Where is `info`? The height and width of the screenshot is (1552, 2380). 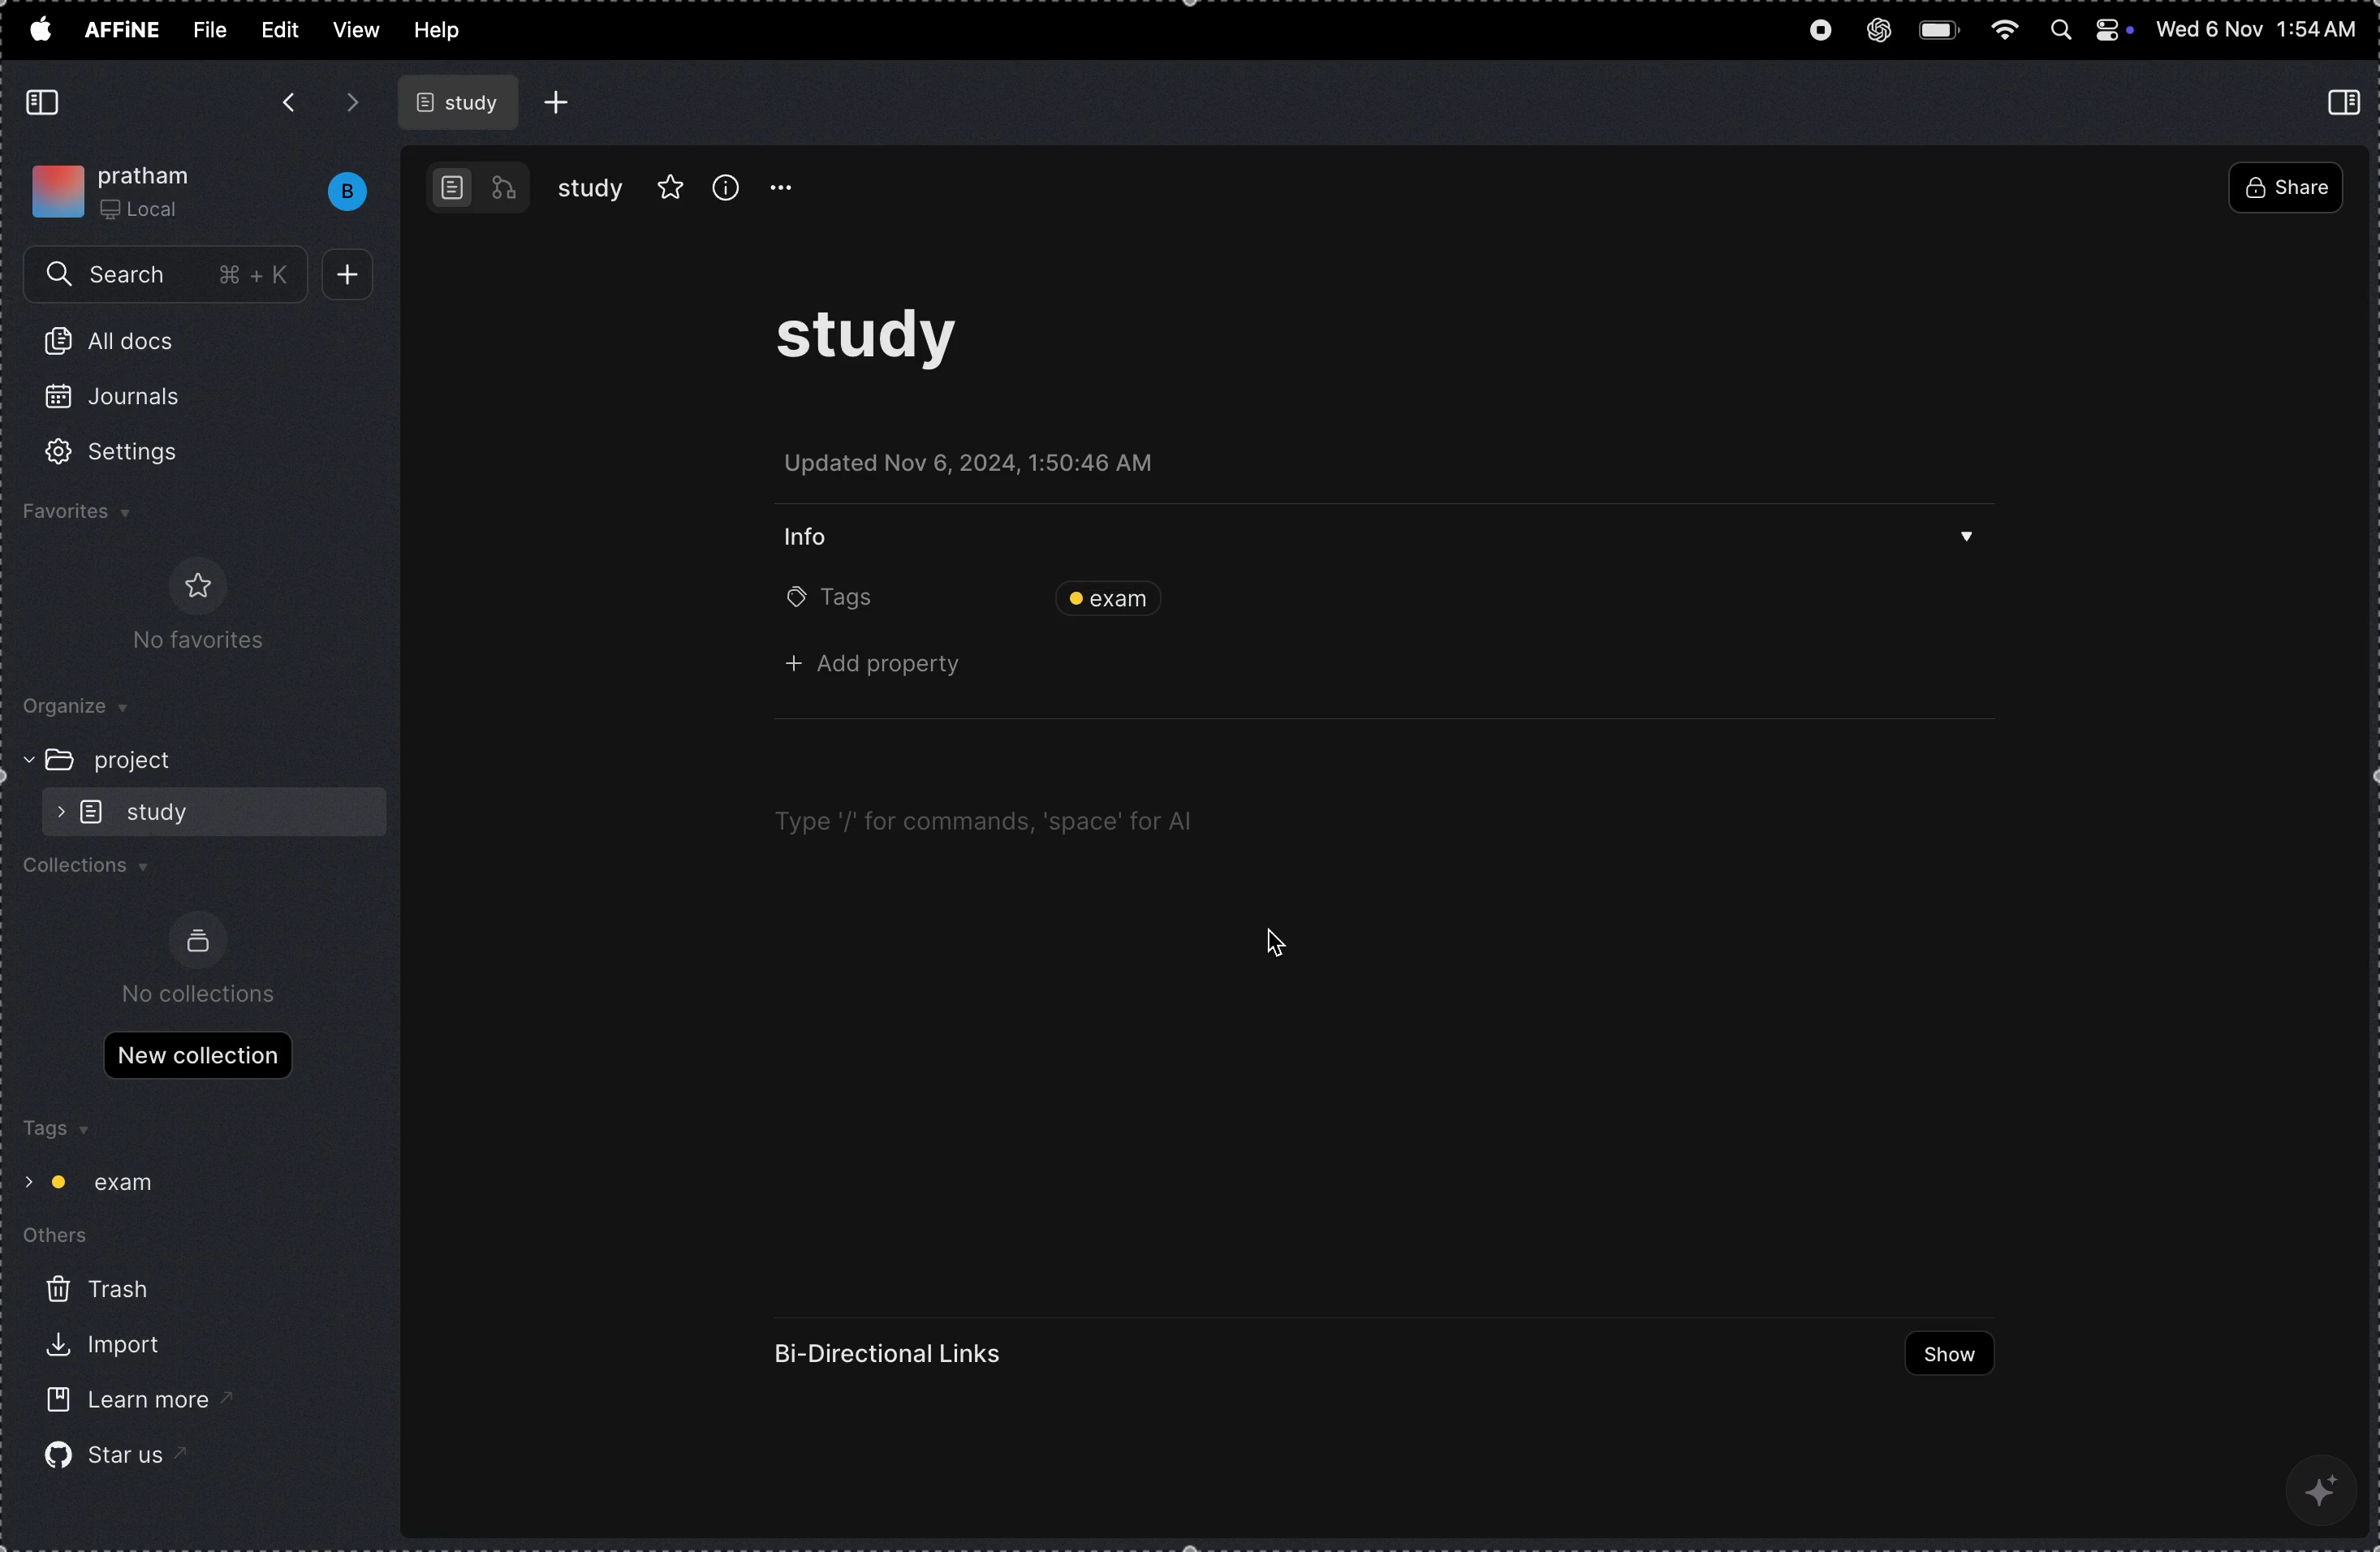
info is located at coordinates (726, 186).